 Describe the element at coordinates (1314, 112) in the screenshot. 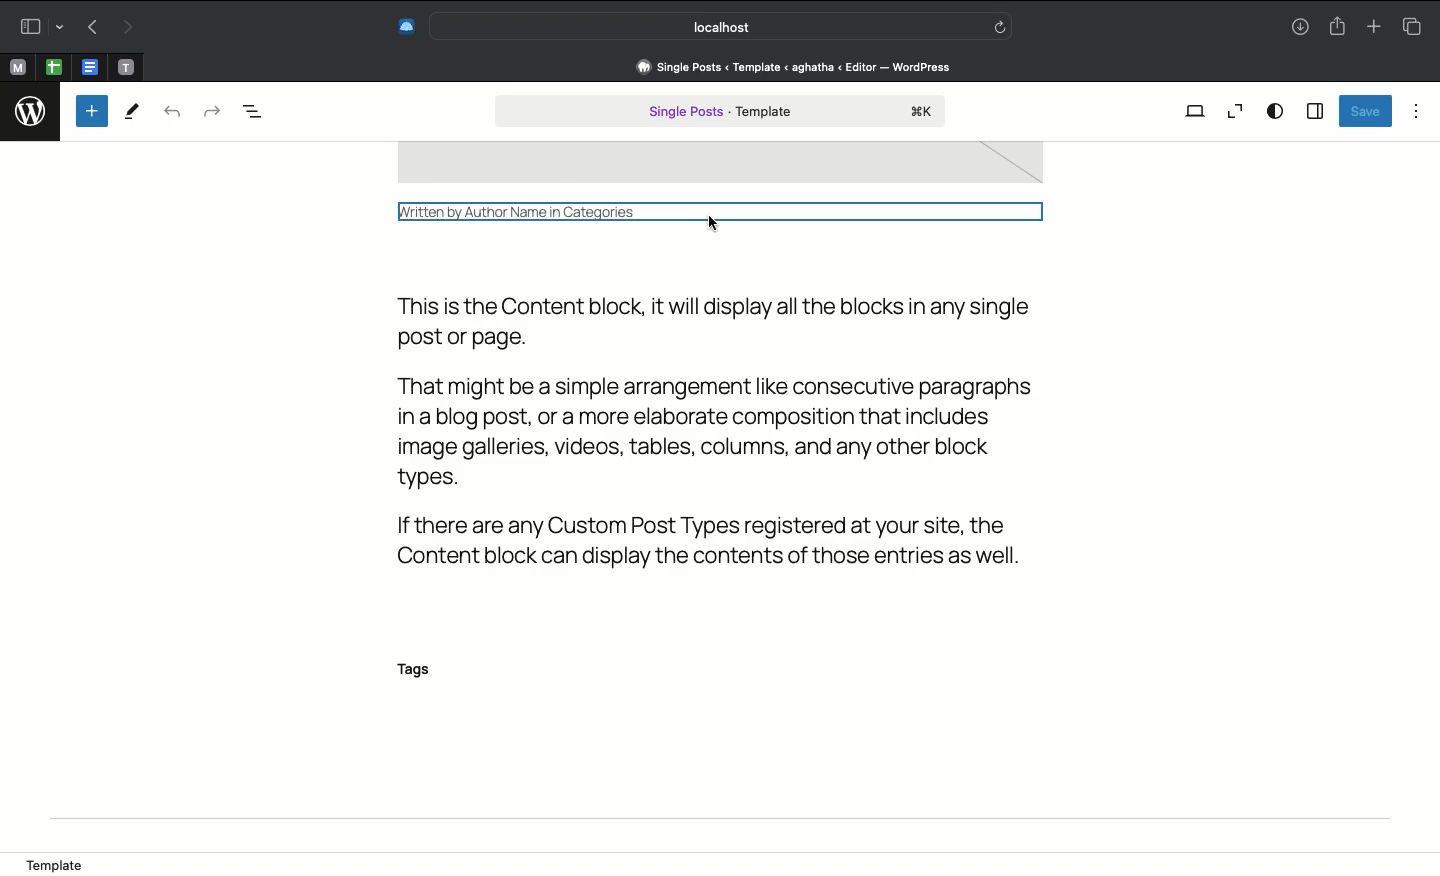

I see `Sidebar` at that location.